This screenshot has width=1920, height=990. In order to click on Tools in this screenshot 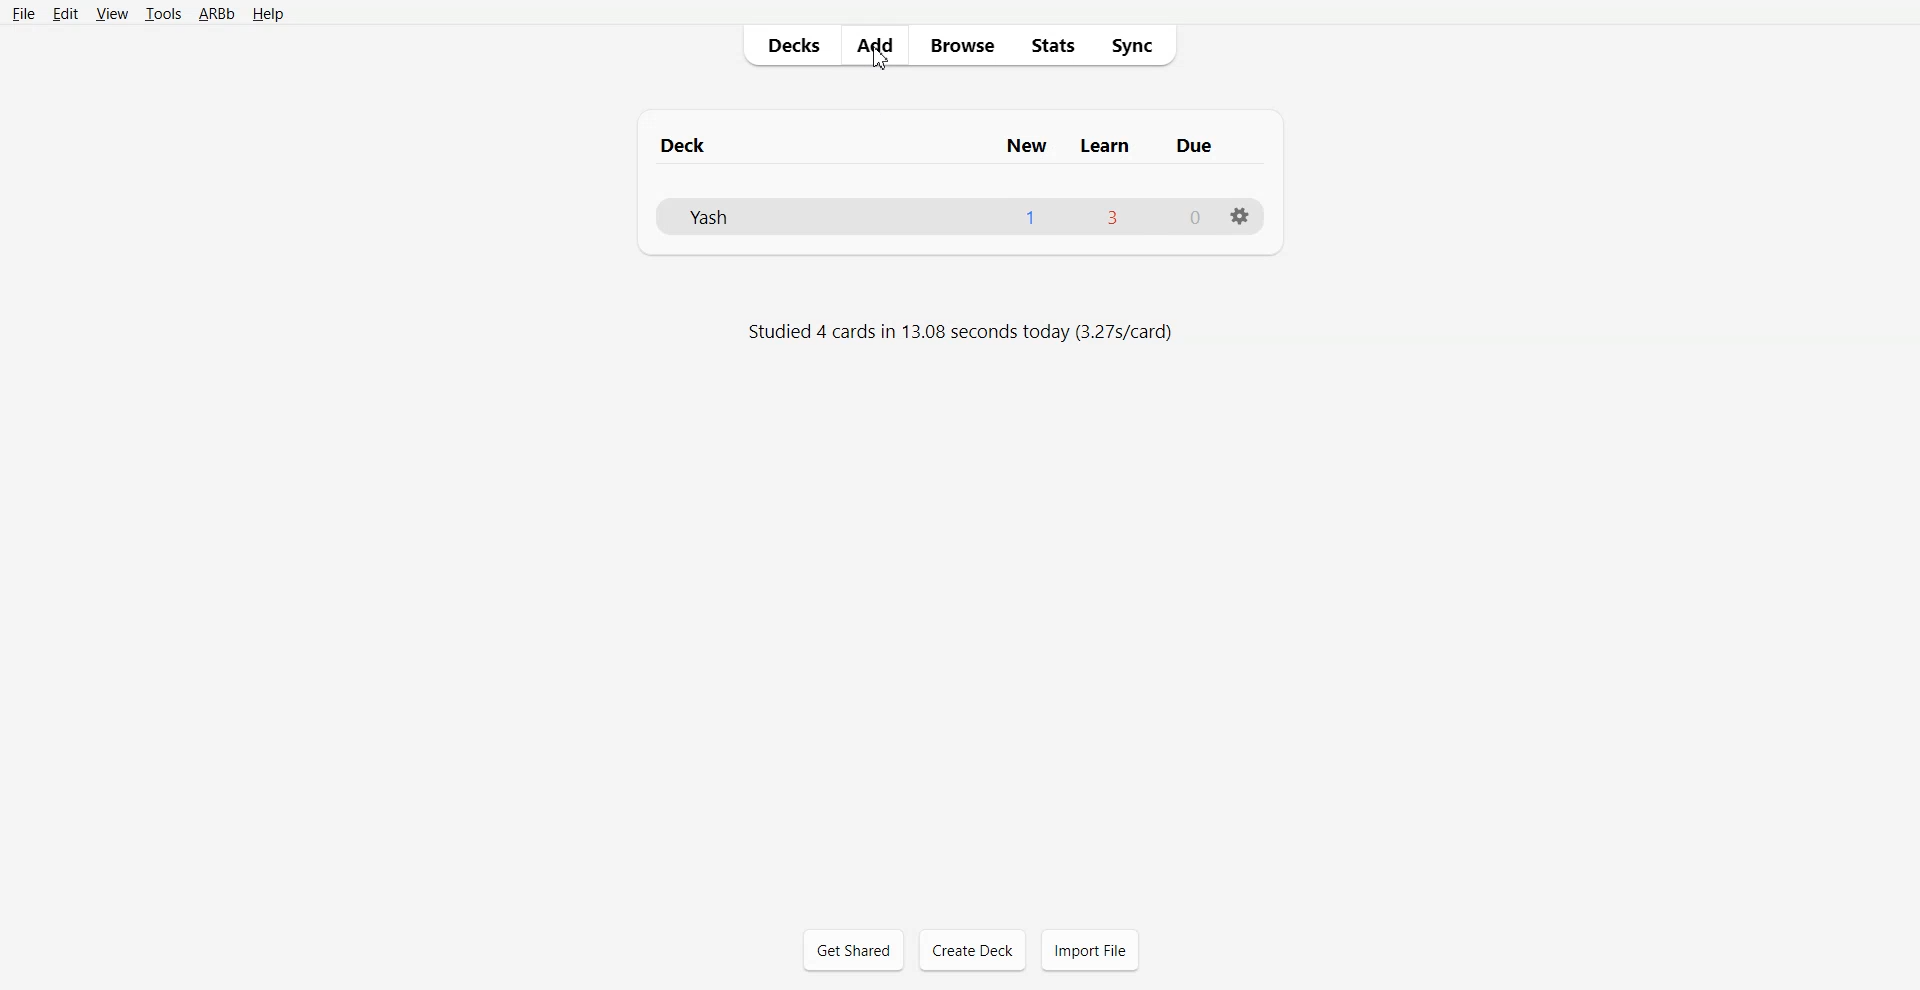, I will do `click(160, 13)`.